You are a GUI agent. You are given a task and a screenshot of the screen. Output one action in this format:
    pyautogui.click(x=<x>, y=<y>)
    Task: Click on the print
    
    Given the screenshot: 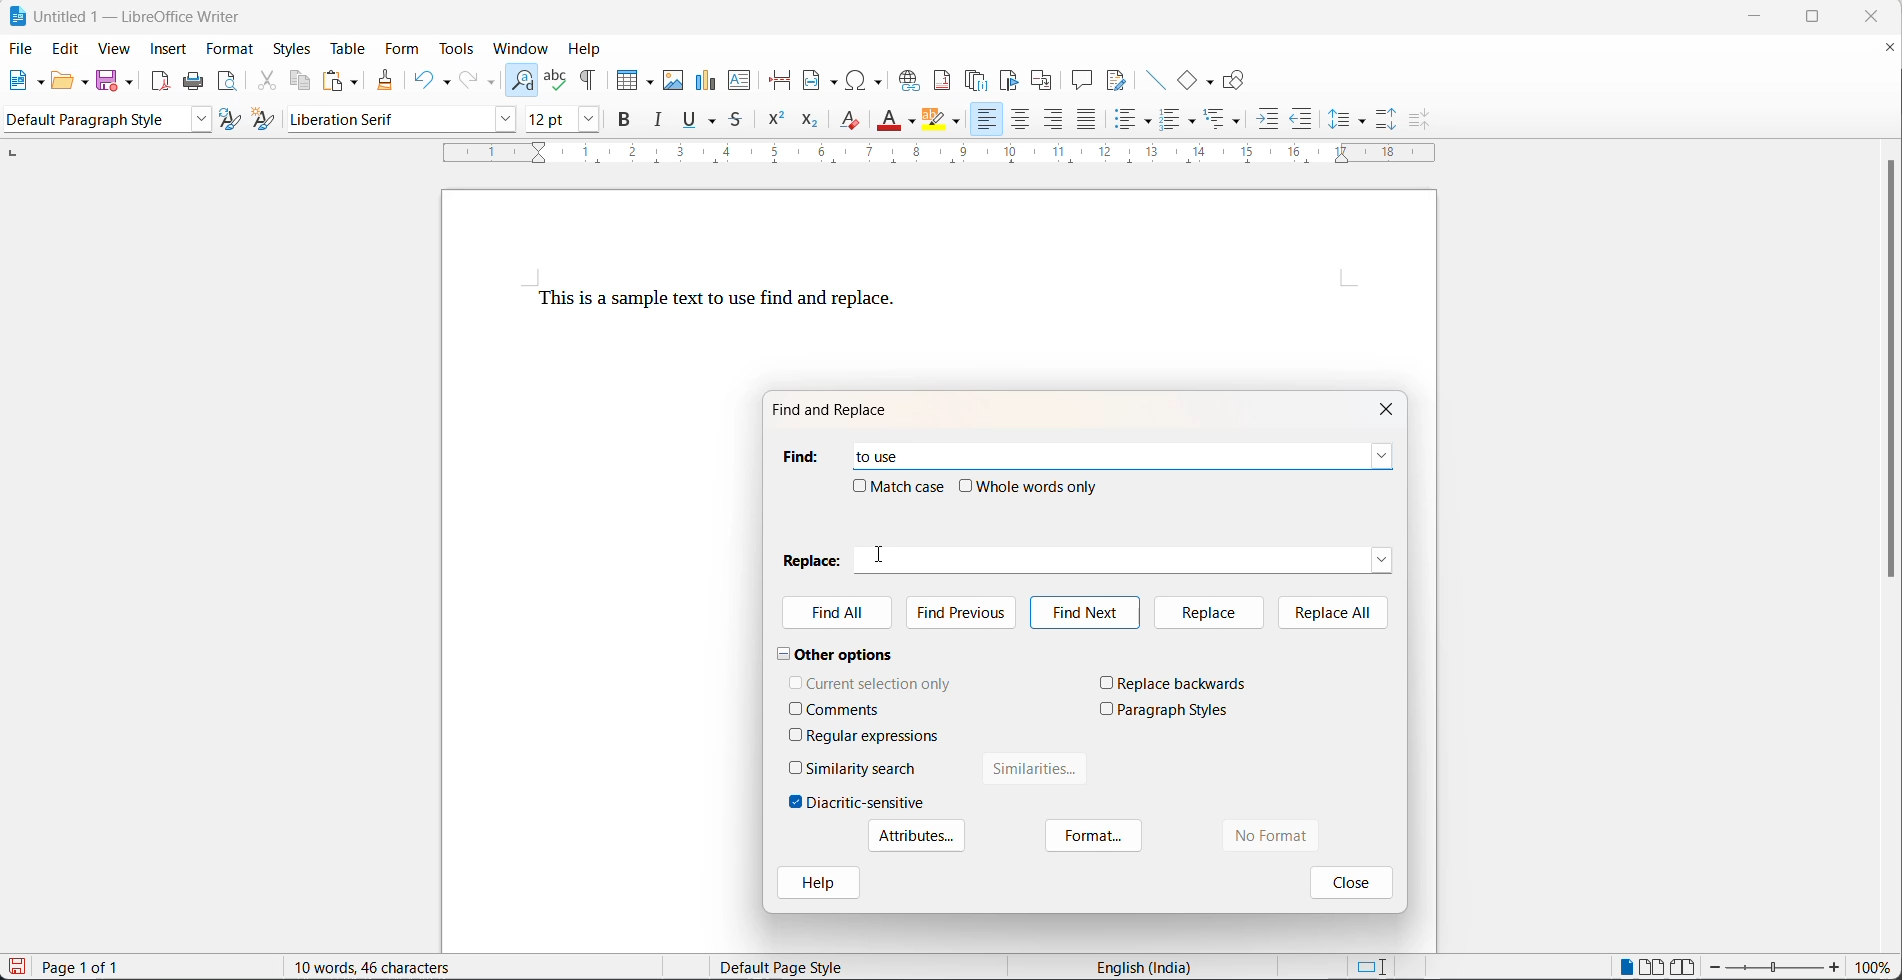 What is the action you would take?
    pyautogui.click(x=198, y=82)
    